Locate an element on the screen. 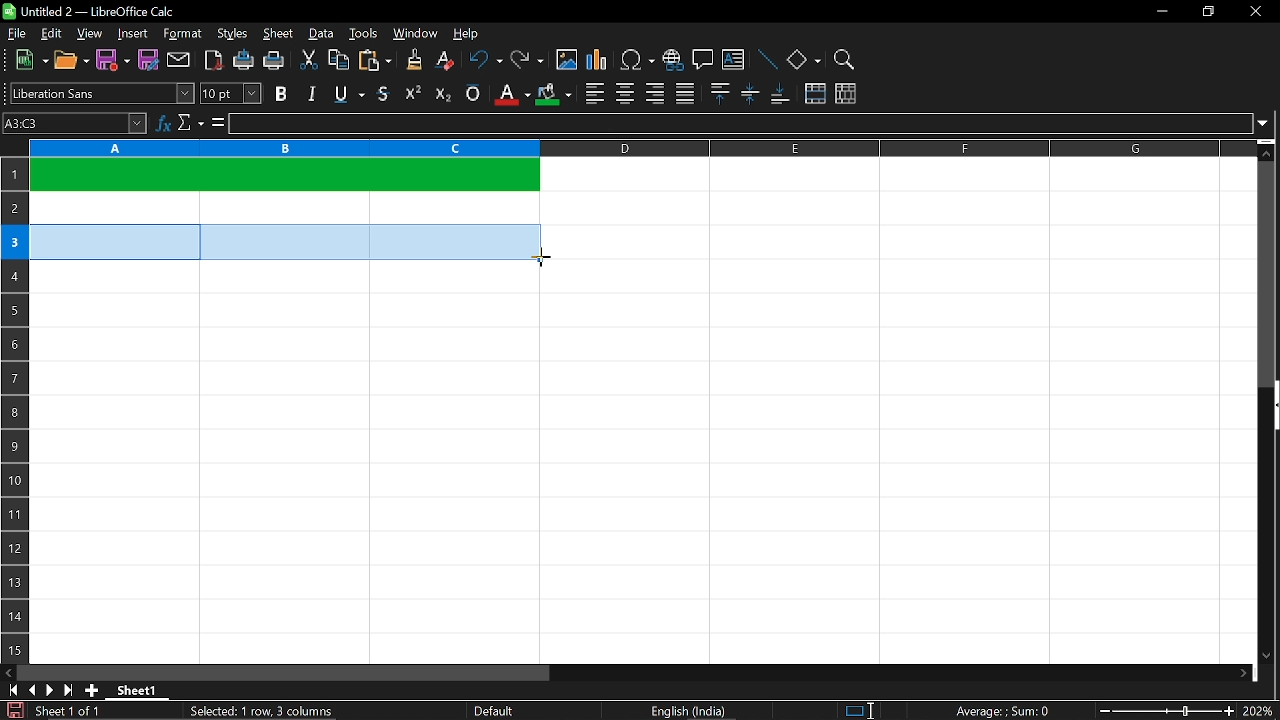 Image resolution: width=1280 pixels, height=720 pixels. input line is located at coordinates (739, 124).